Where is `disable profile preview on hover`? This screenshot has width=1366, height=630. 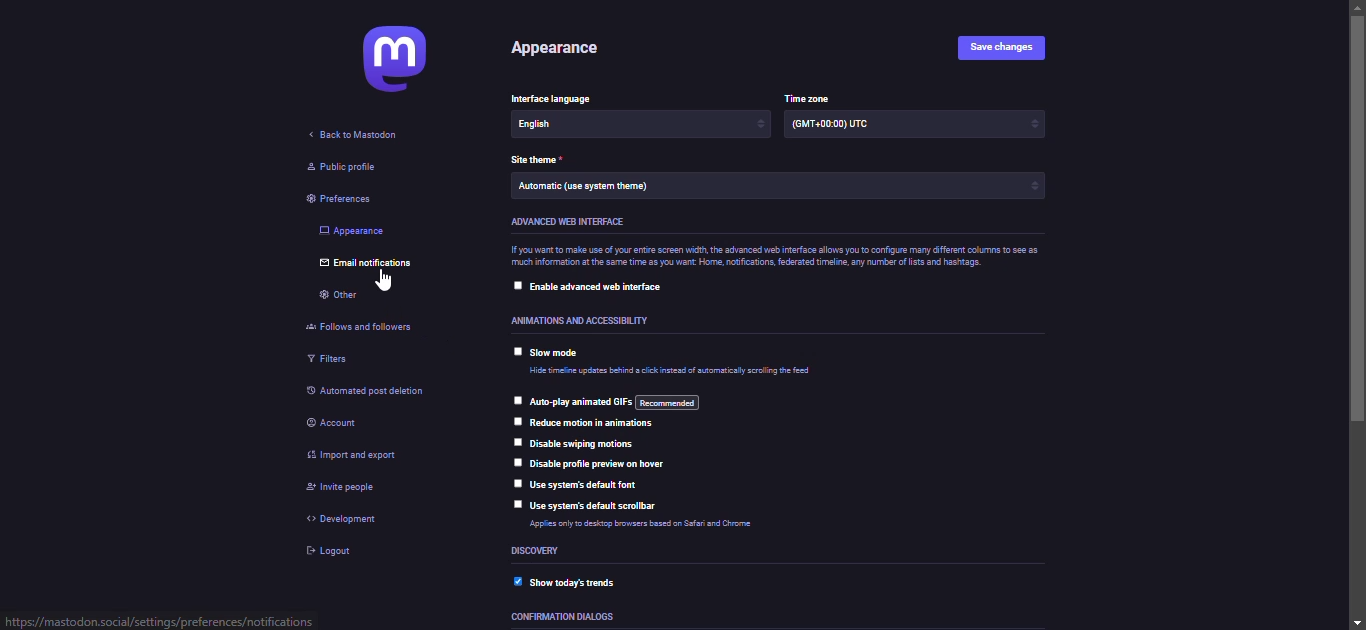
disable profile preview on hover is located at coordinates (611, 463).